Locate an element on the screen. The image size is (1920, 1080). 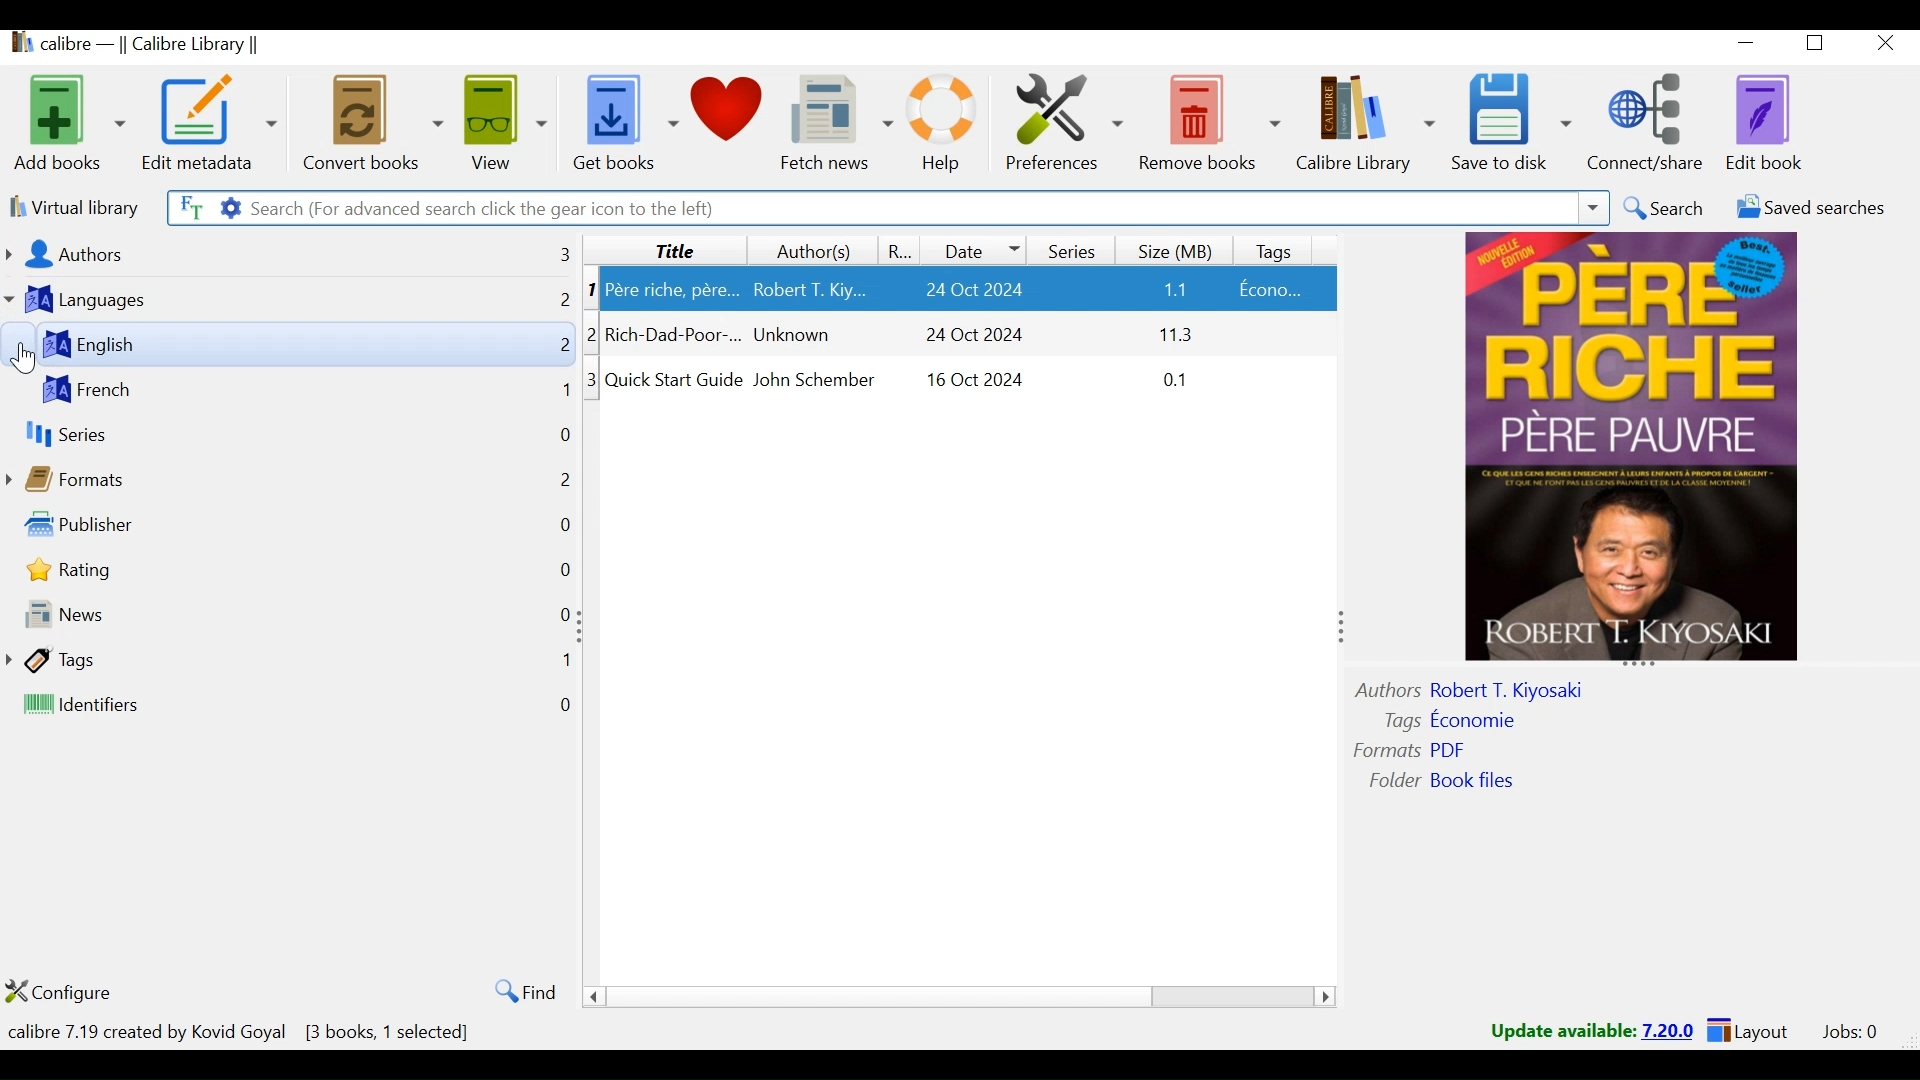
Authors Robert T. Kiyosaki is located at coordinates (1499, 689).